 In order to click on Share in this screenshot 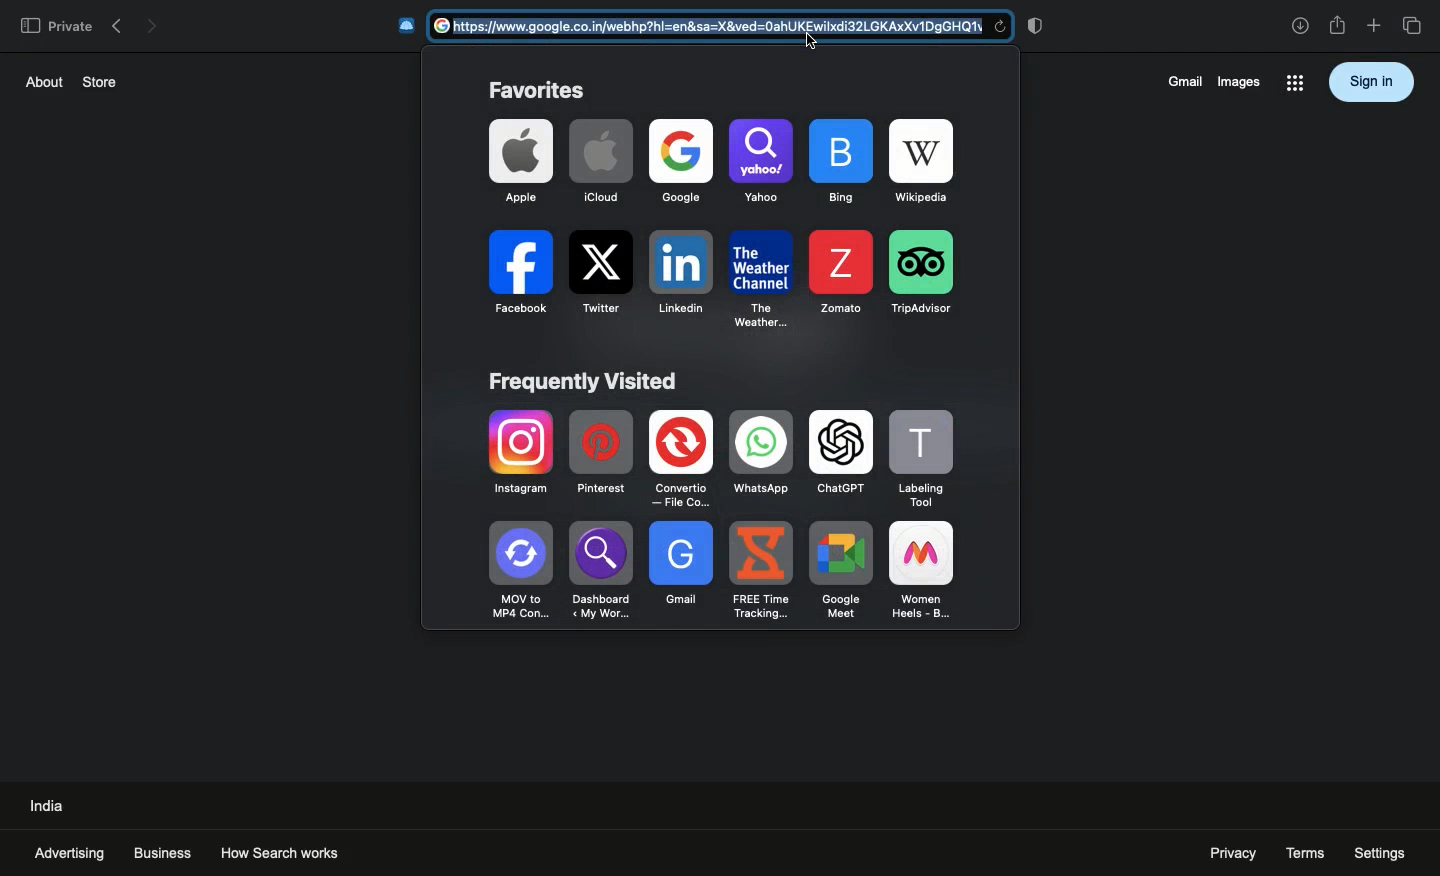, I will do `click(1338, 26)`.